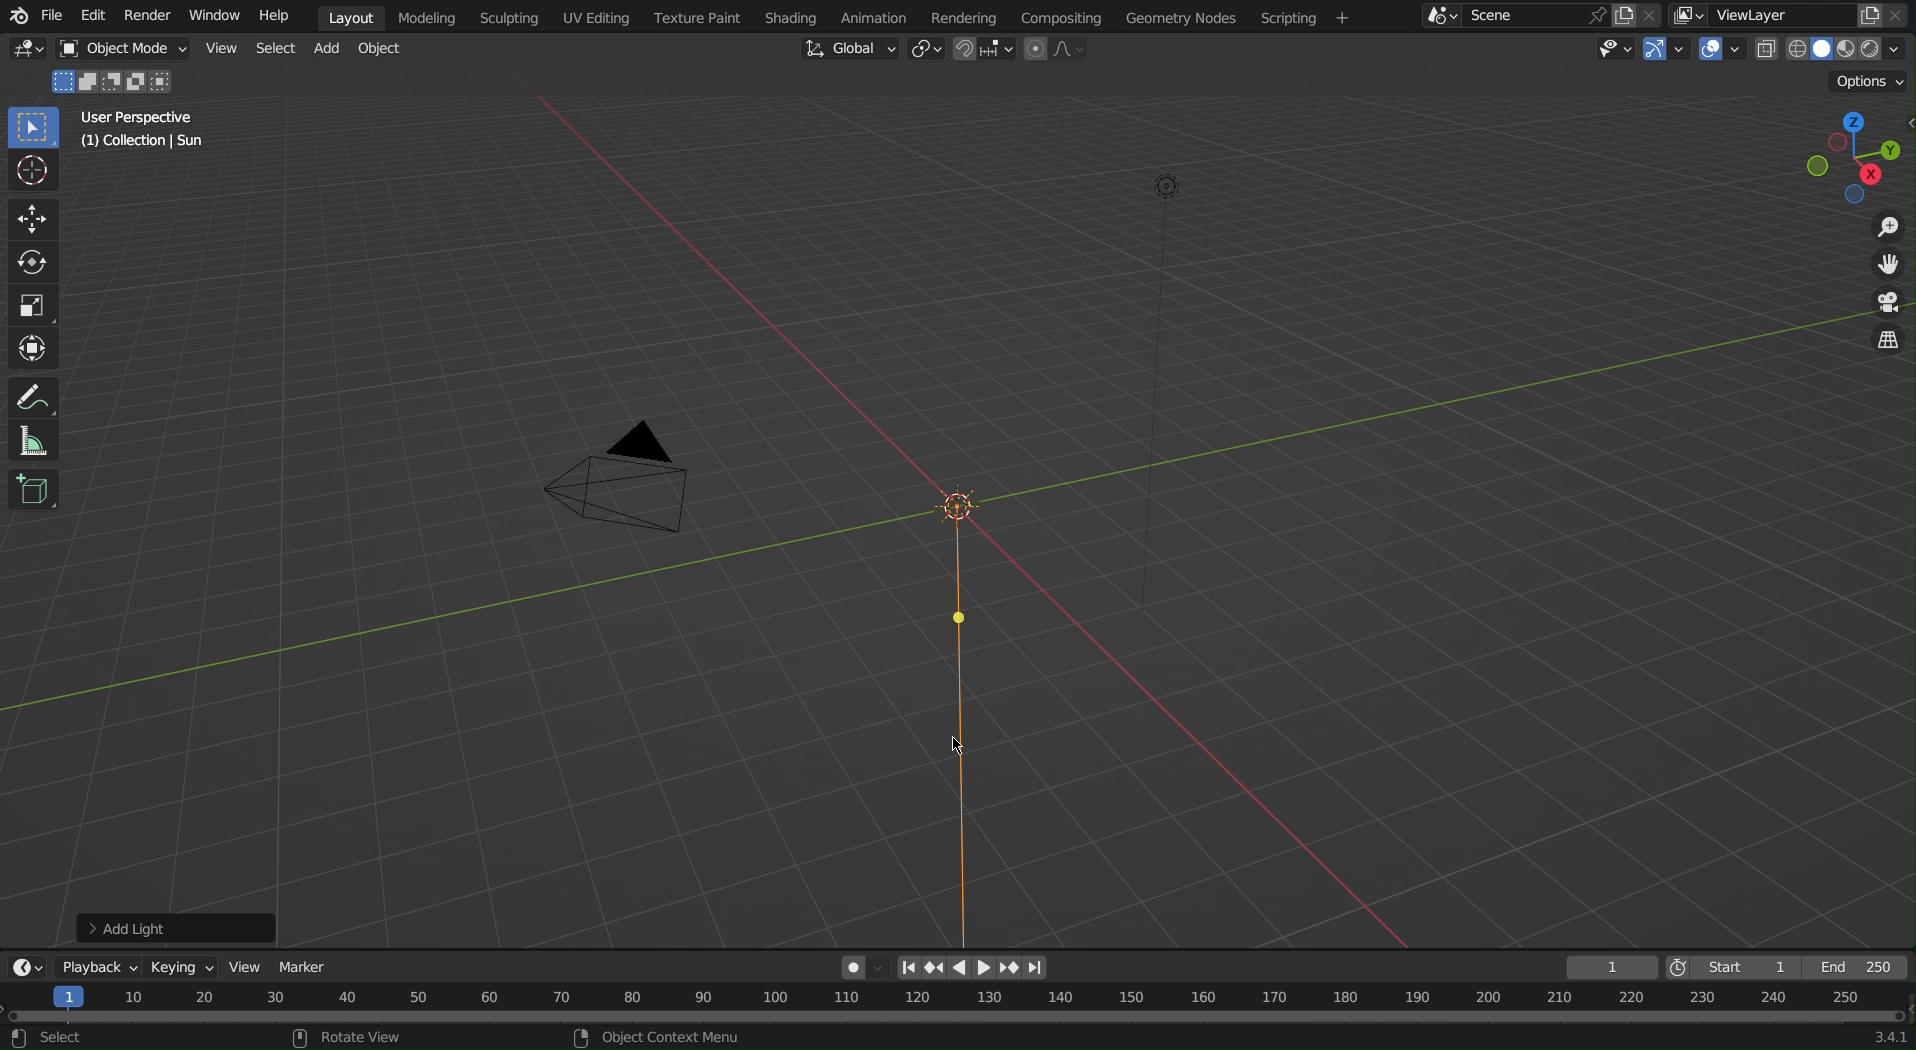  I want to click on previous, so click(908, 968).